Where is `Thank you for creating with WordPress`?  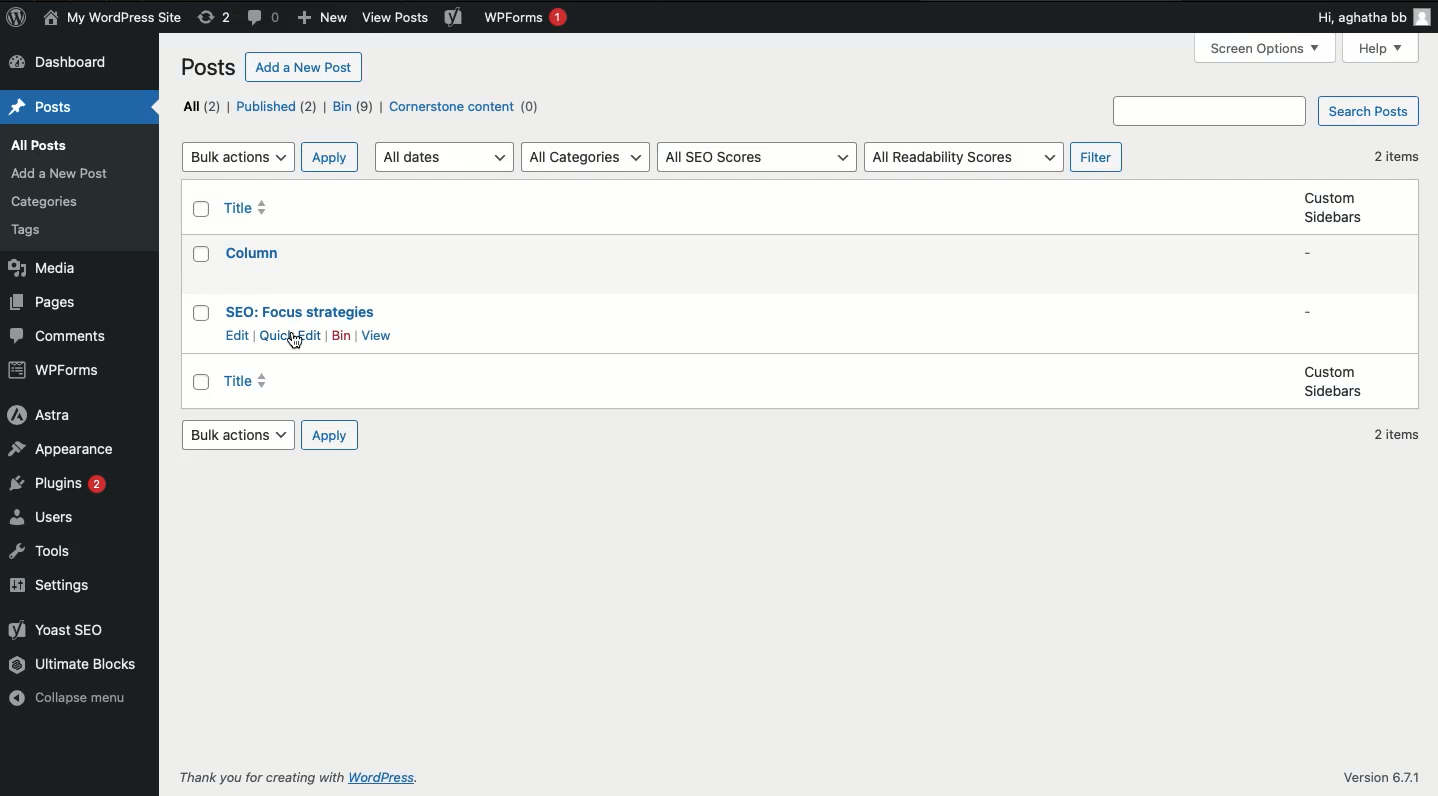 Thank you for creating with WordPress is located at coordinates (261, 777).